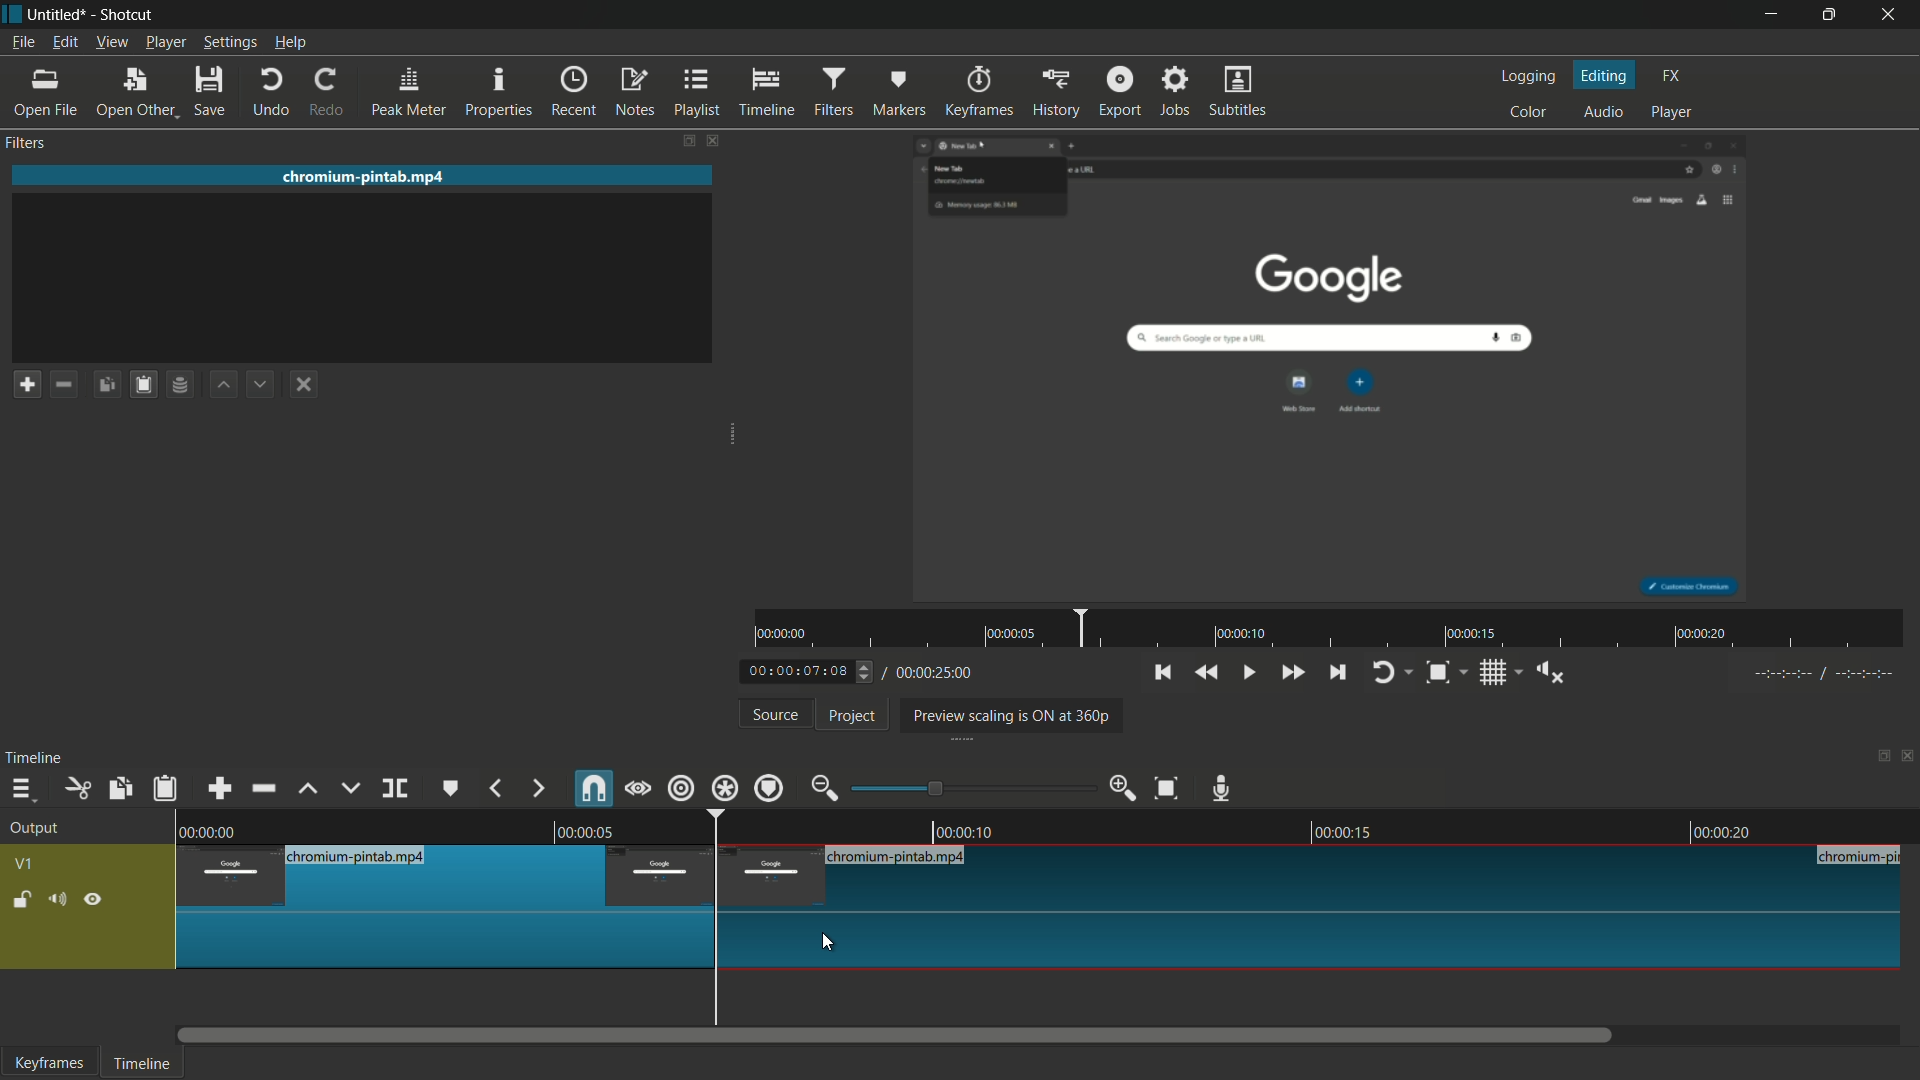  I want to click on previous marker, so click(494, 788).